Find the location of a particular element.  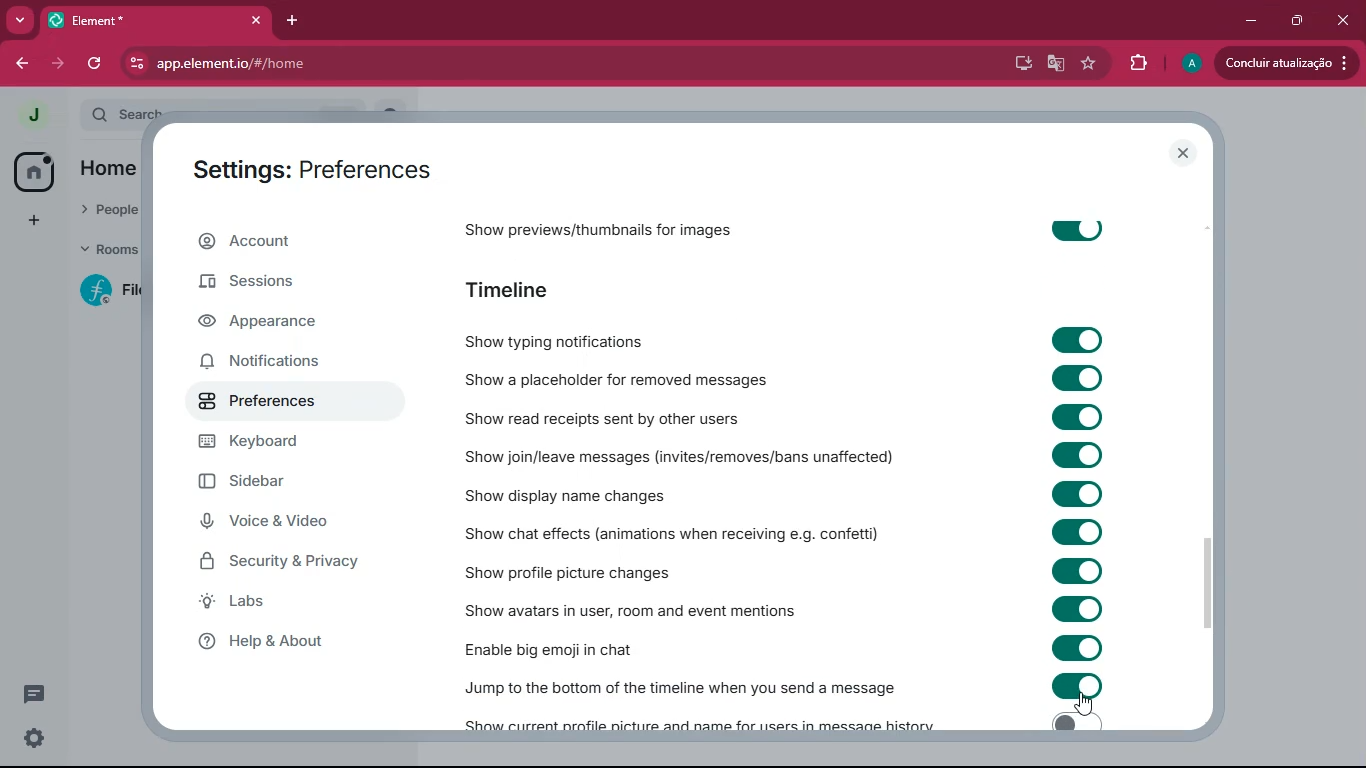

help & about is located at coordinates (298, 641).